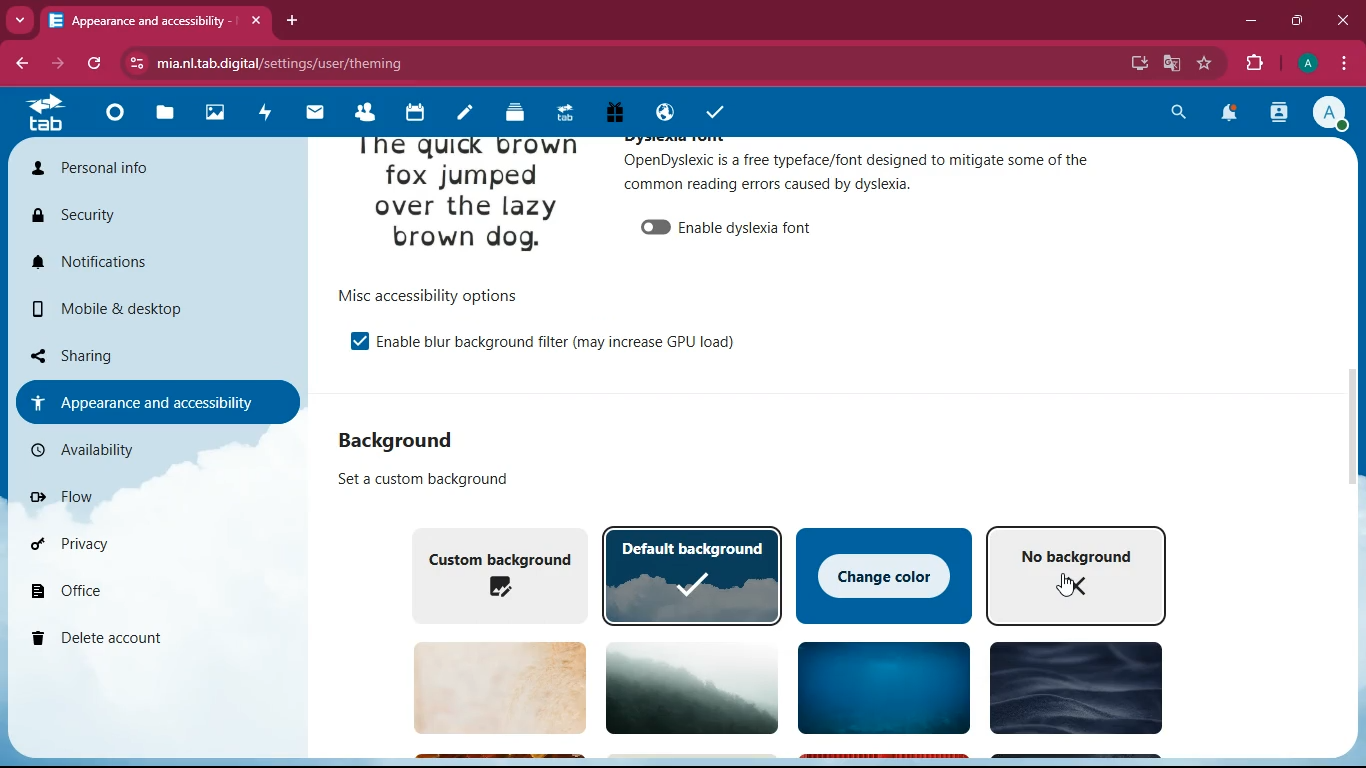 The height and width of the screenshot is (768, 1366). What do you see at coordinates (283, 64) in the screenshot?
I see `url` at bounding box center [283, 64].